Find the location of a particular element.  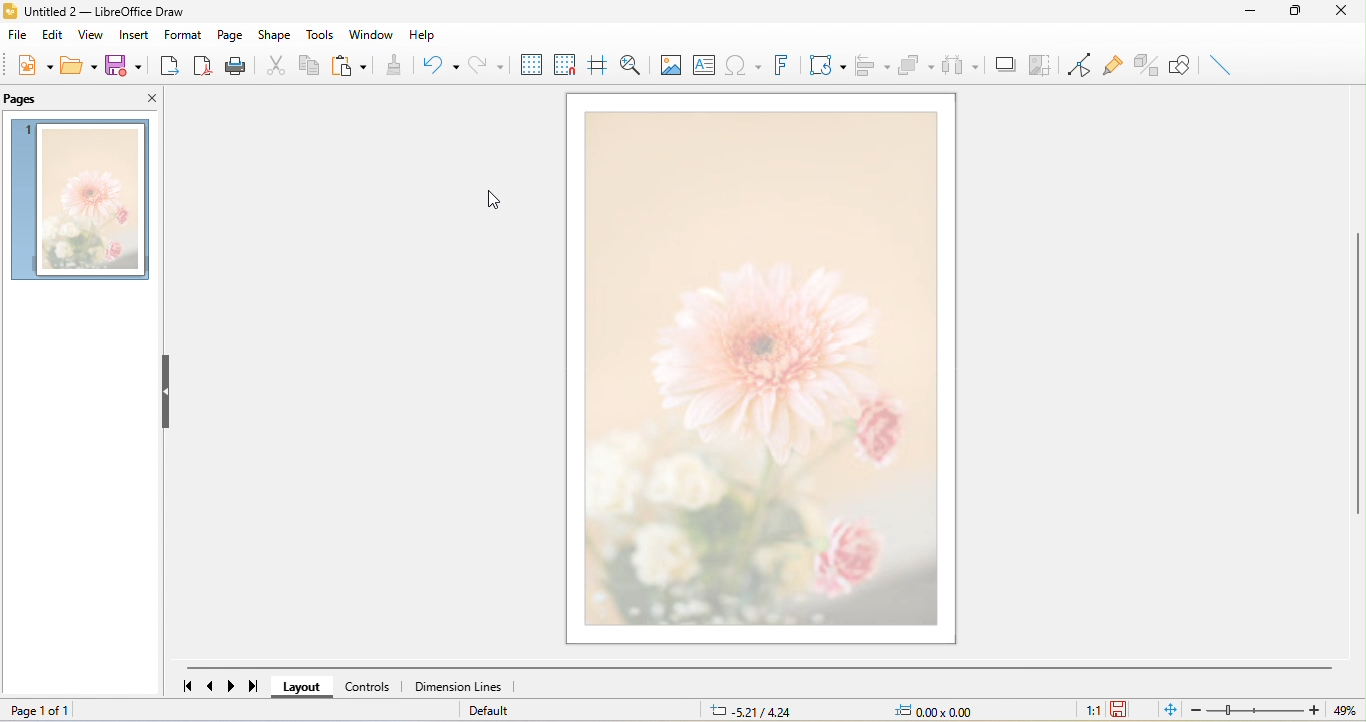

cut is located at coordinates (272, 64).